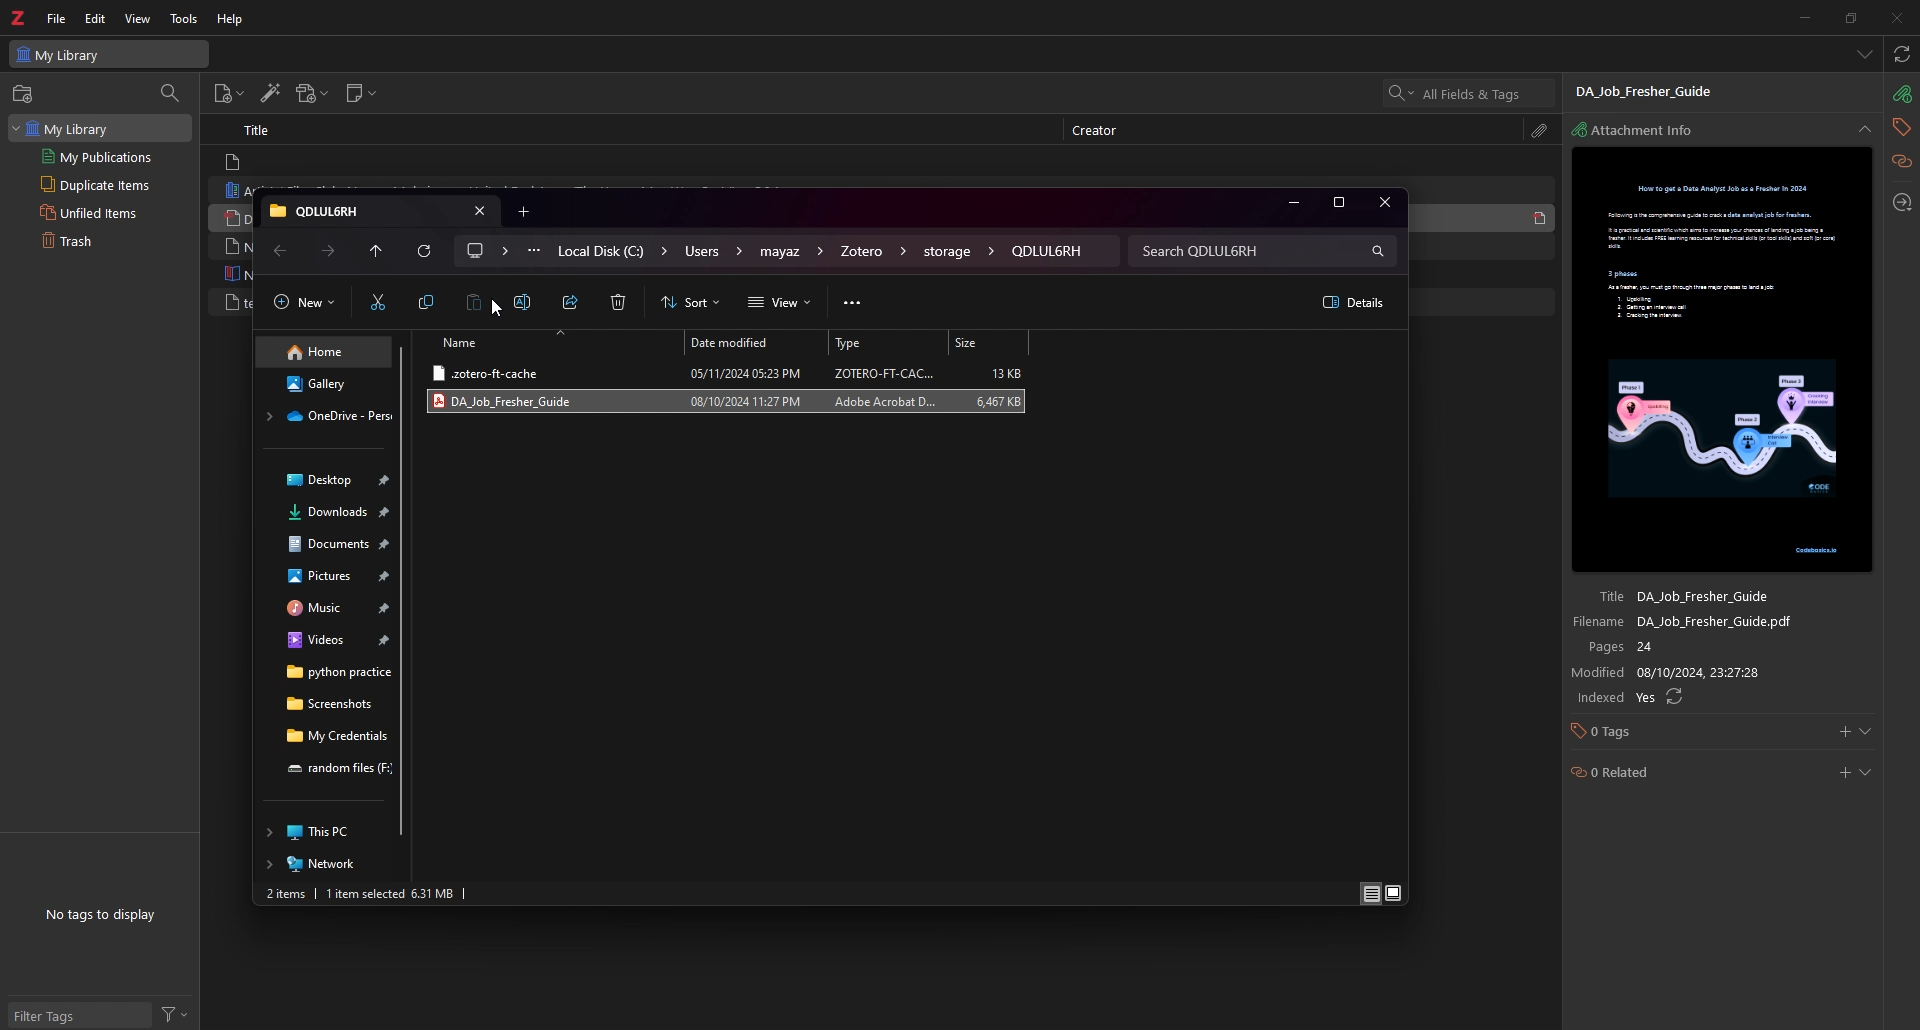 The width and height of the screenshot is (1920, 1030). What do you see at coordinates (1383, 201) in the screenshot?
I see `close` at bounding box center [1383, 201].